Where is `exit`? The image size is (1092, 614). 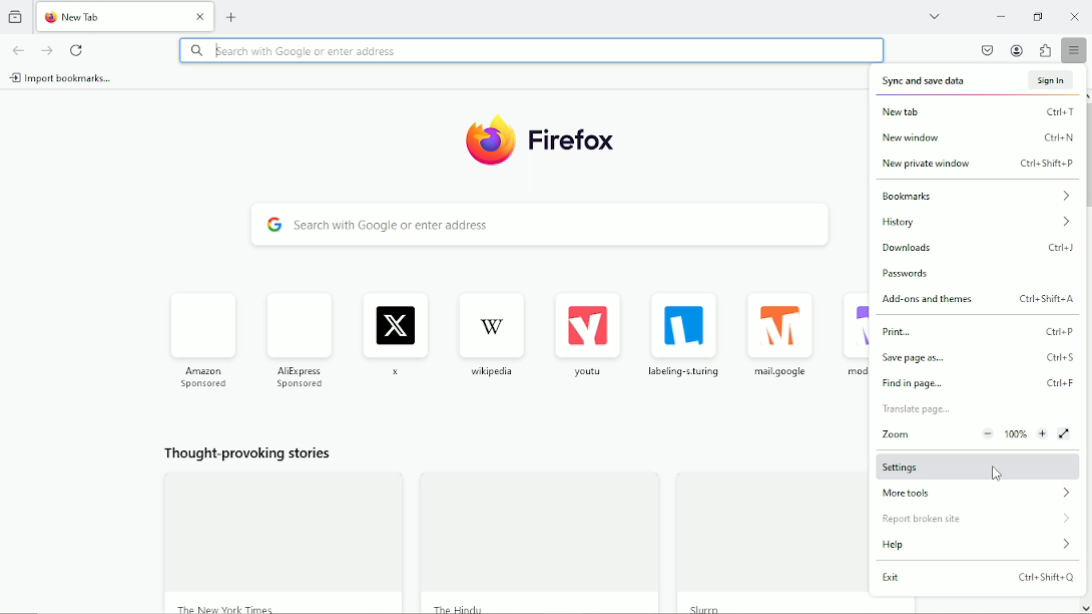 exit is located at coordinates (980, 582).